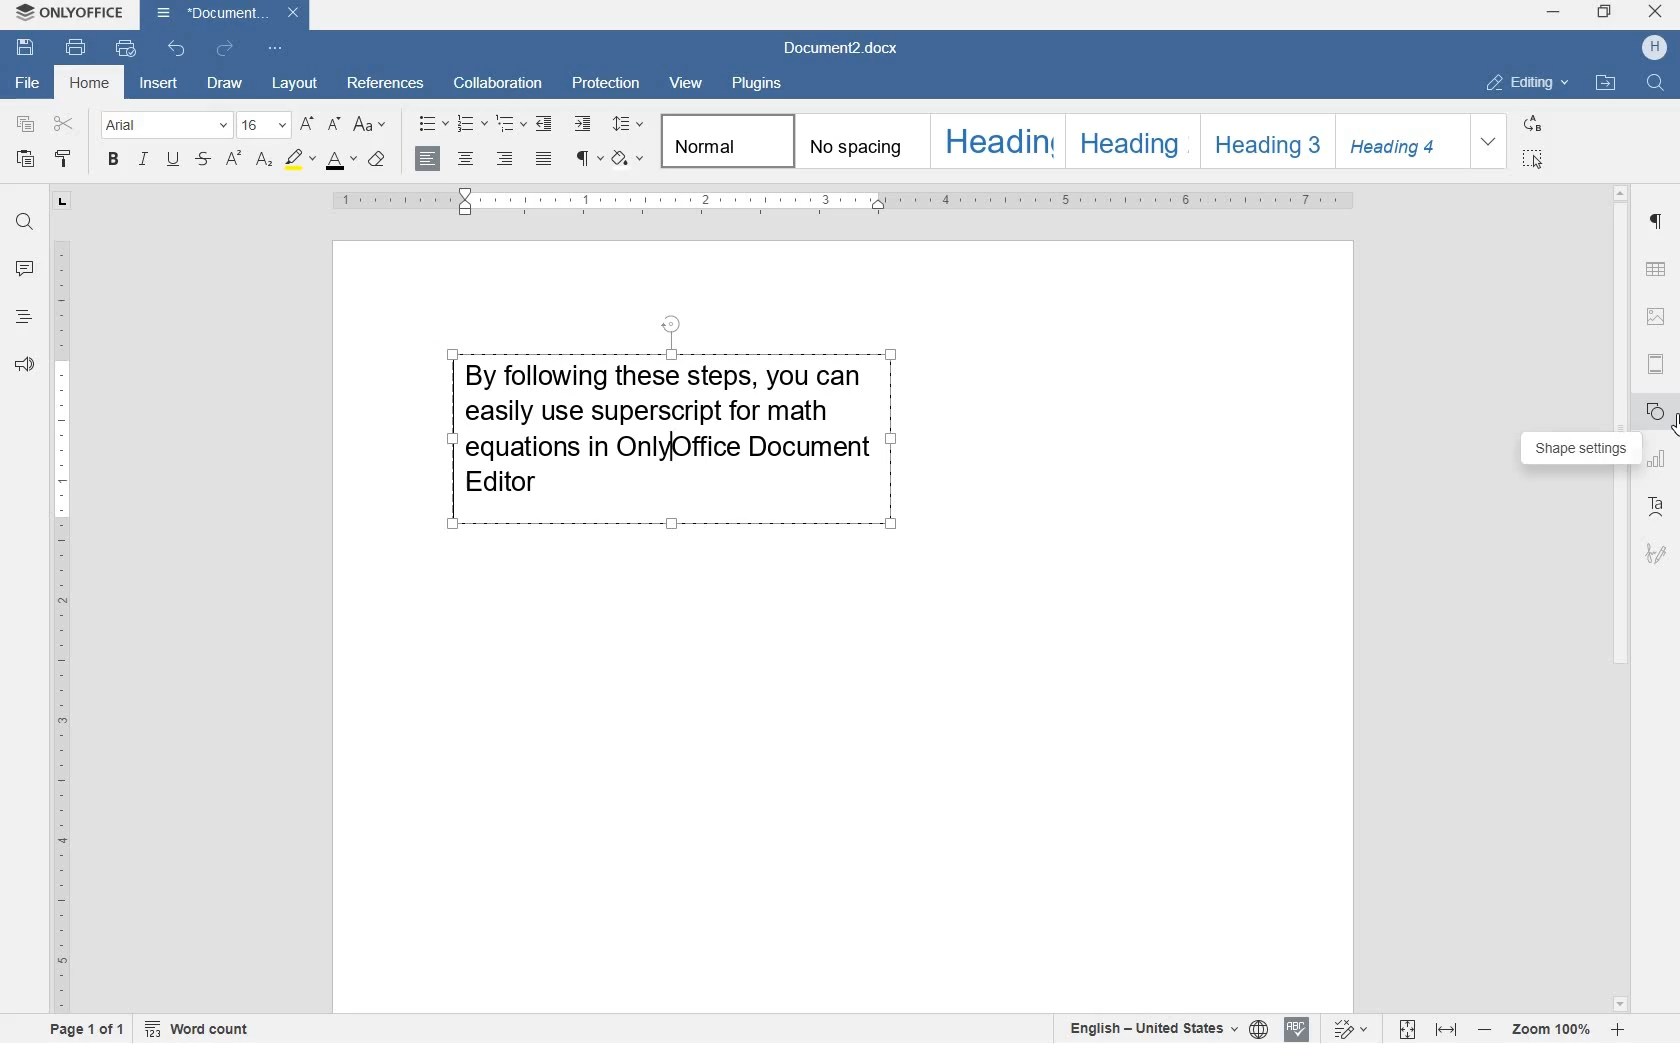  Describe the element at coordinates (63, 124) in the screenshot. I see `cut` at that location.